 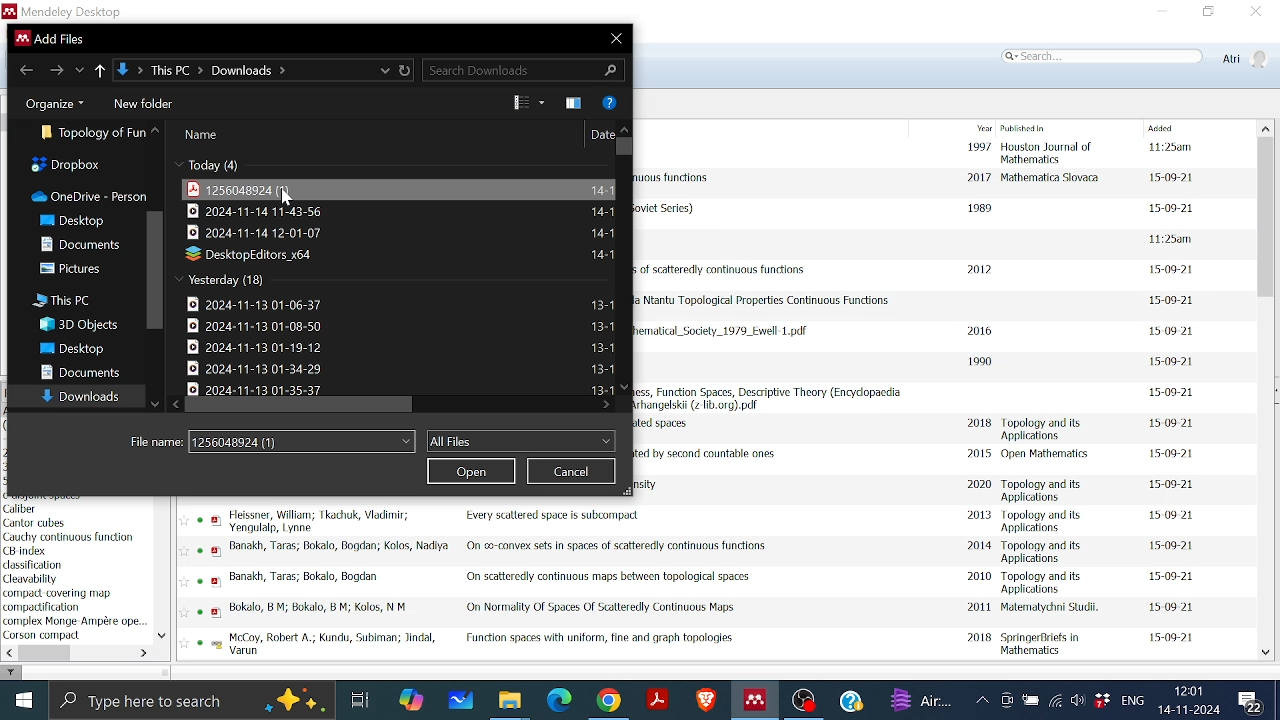 I want to click on keyword, so click(x=69, y=538).